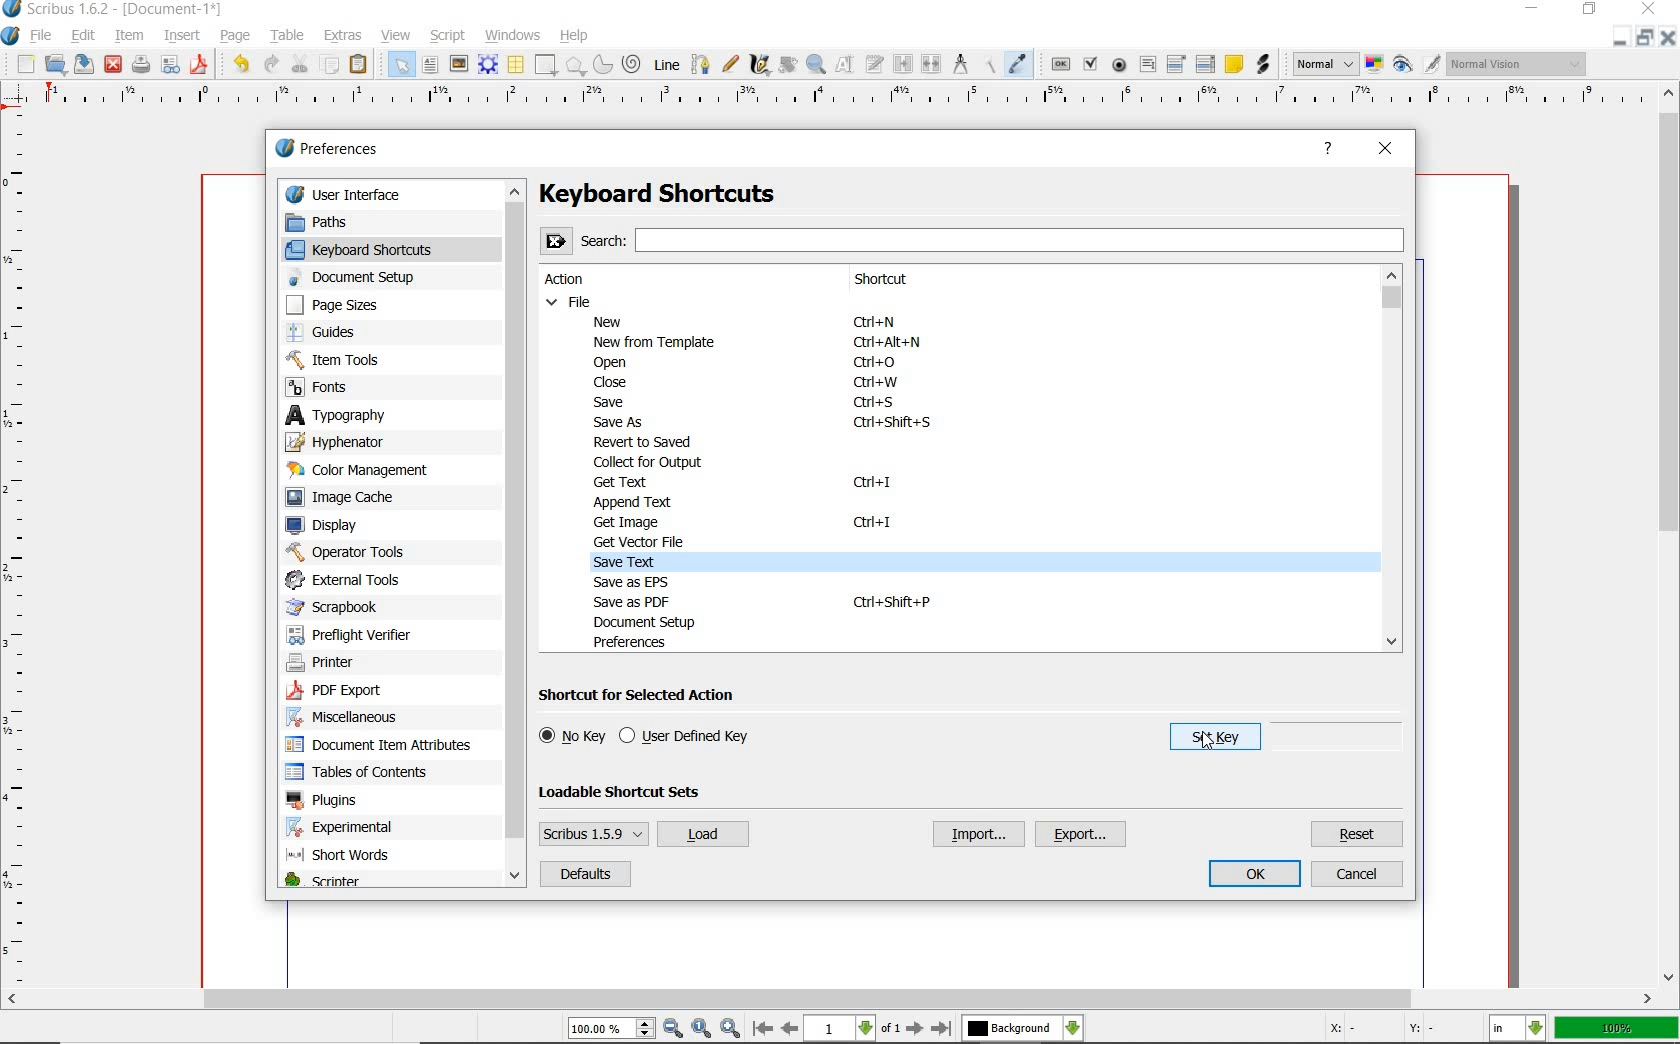  I want to click on Ctrl + Alt + N, so click(887, 345).